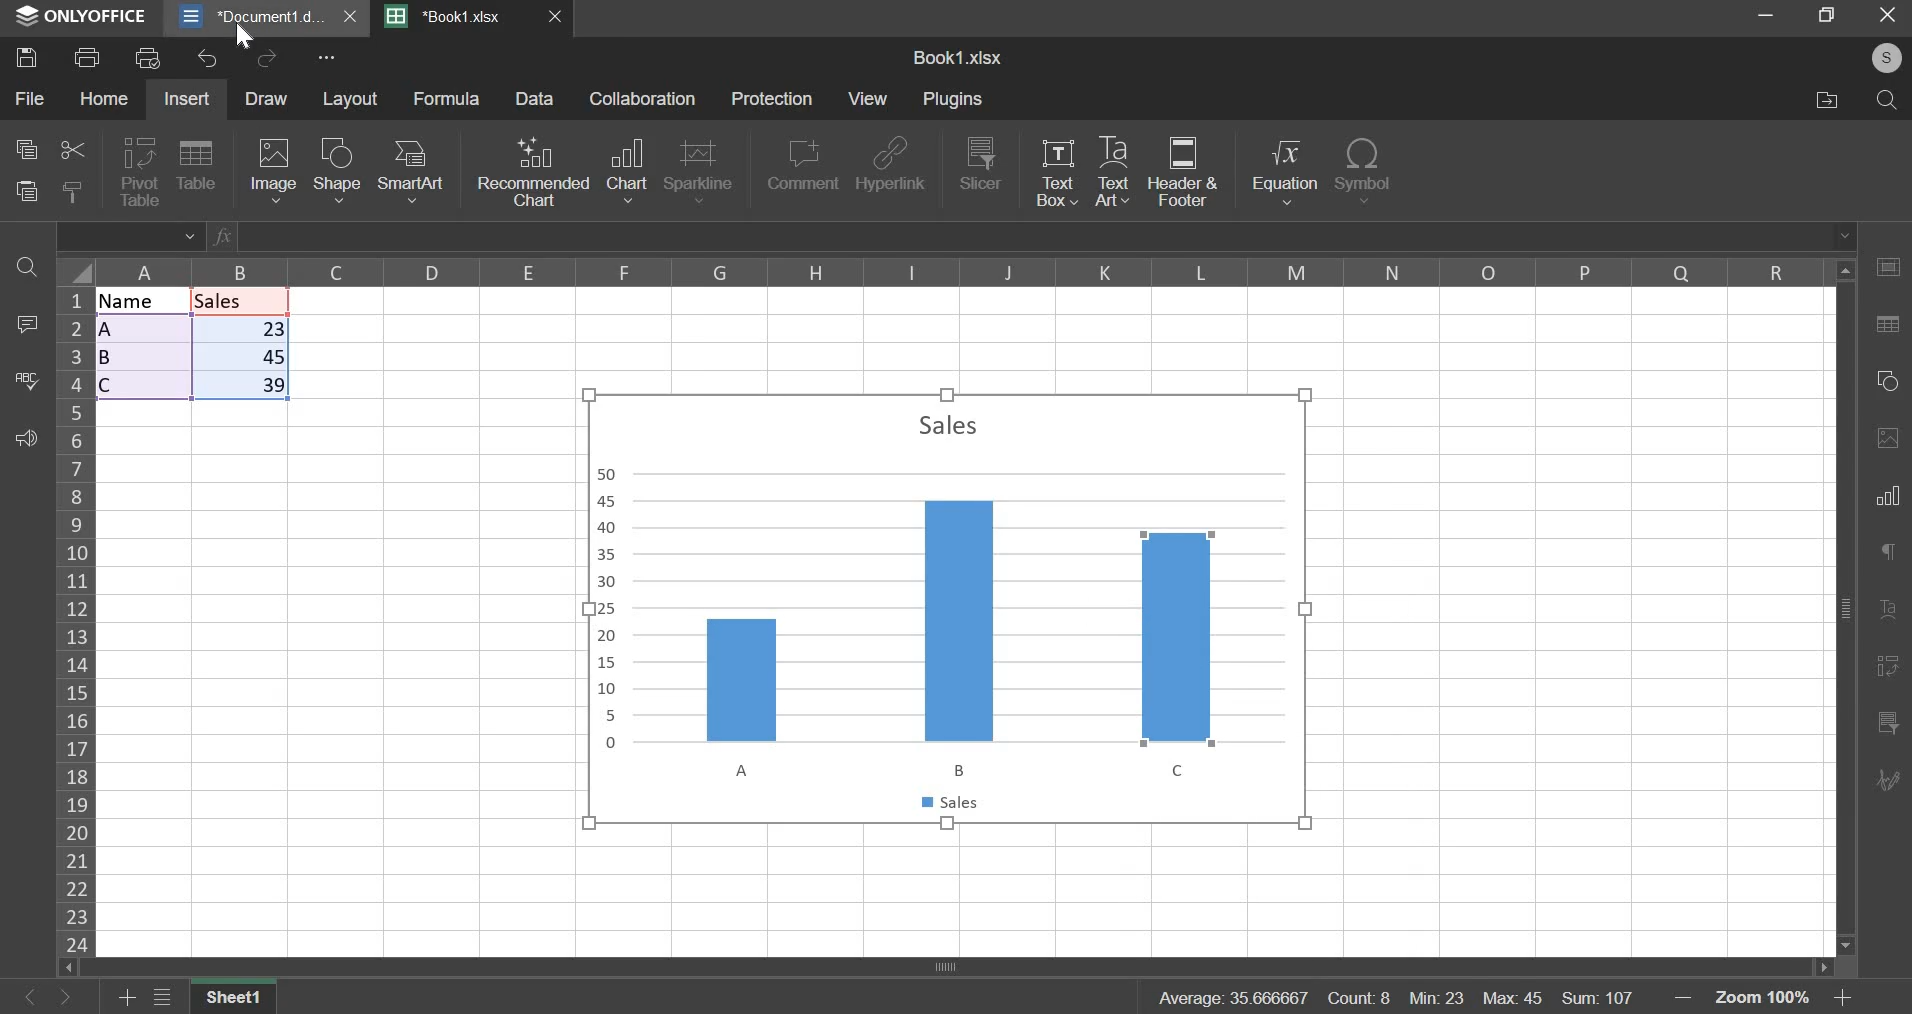 The width and height of the screenshot is (1912, 1014). Describe the element at coordinates (196, 168) in the screenshot. I see `table` at that location.